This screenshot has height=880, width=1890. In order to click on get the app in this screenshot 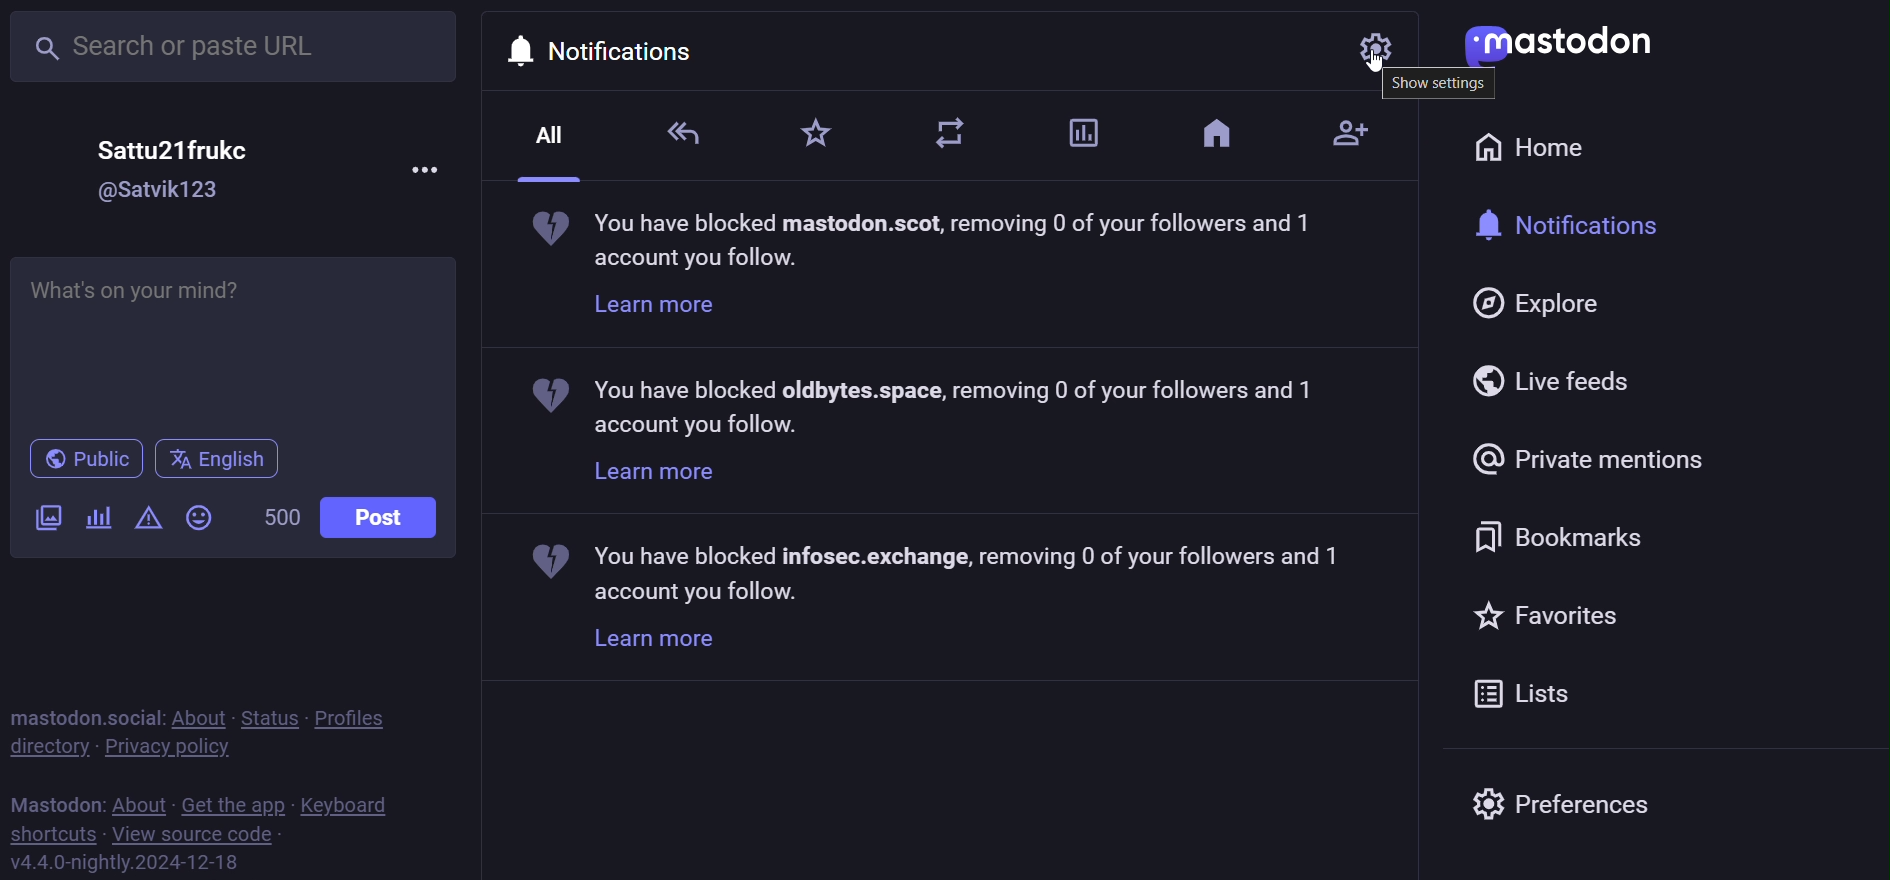, I will do `click(231, 803)`.